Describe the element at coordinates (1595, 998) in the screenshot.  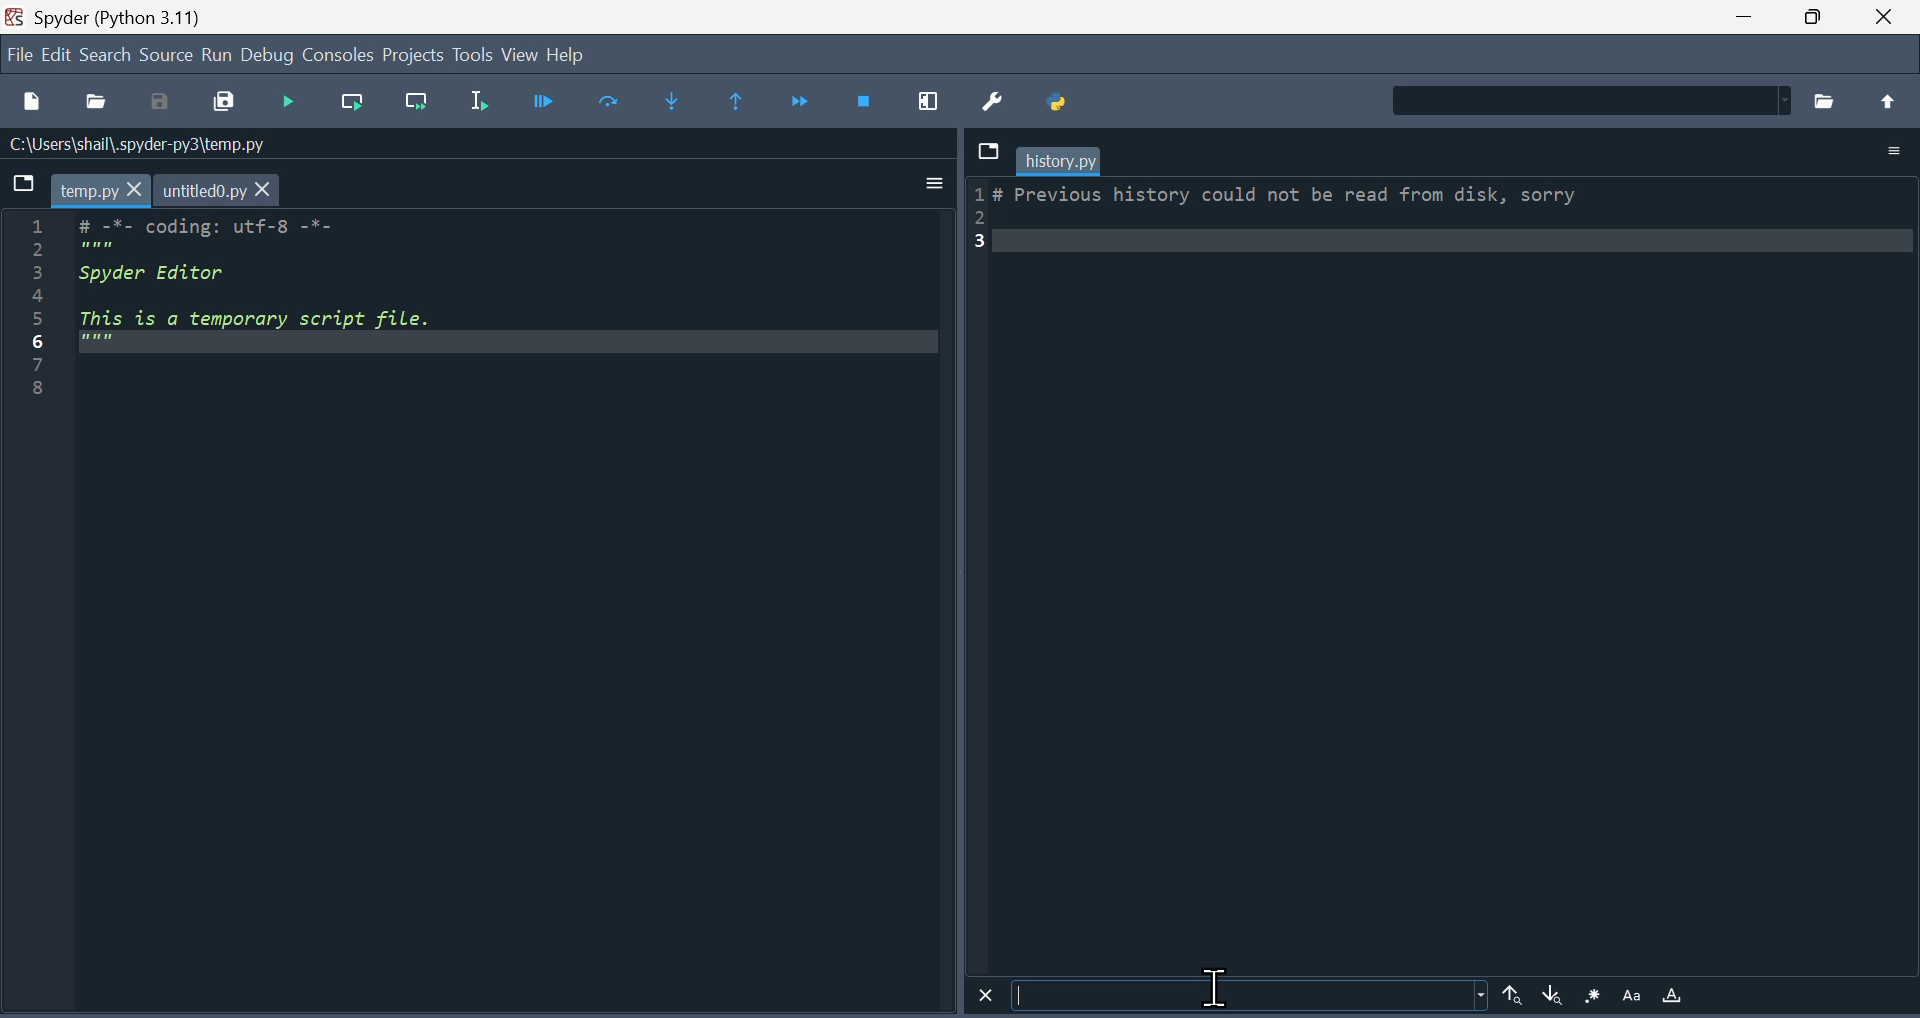
I see `Brightness Icon` at that location.